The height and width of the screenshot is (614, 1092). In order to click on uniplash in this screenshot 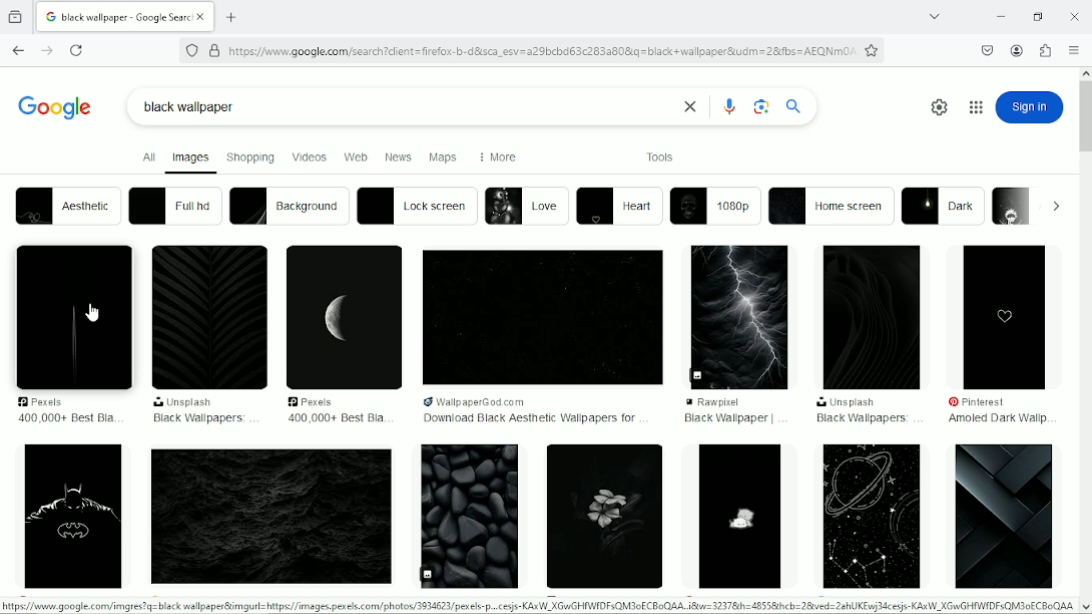, I will do `click(847, 403)`.